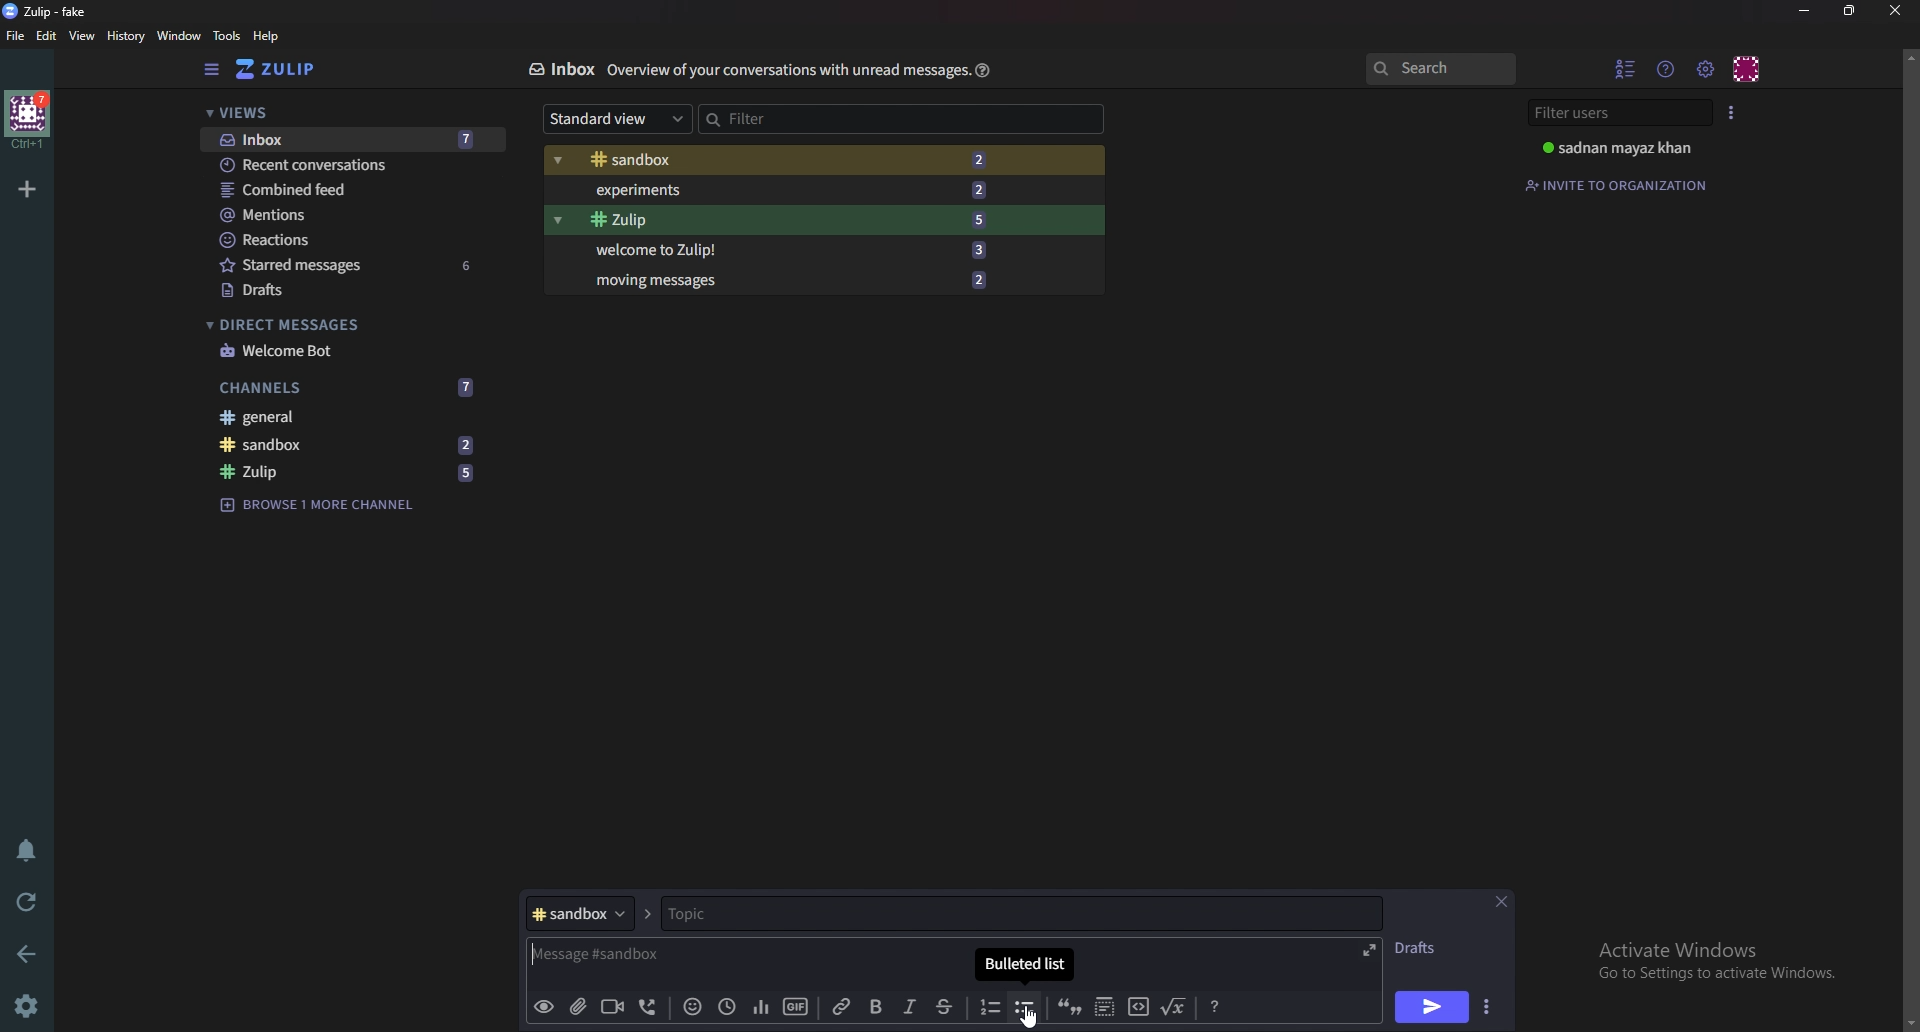 Image resolution: width=1920 pixels, height=1032 pixels. Describe the element at coordinates (652, 1006) in the screenshot. I see `Voice call` at that location.